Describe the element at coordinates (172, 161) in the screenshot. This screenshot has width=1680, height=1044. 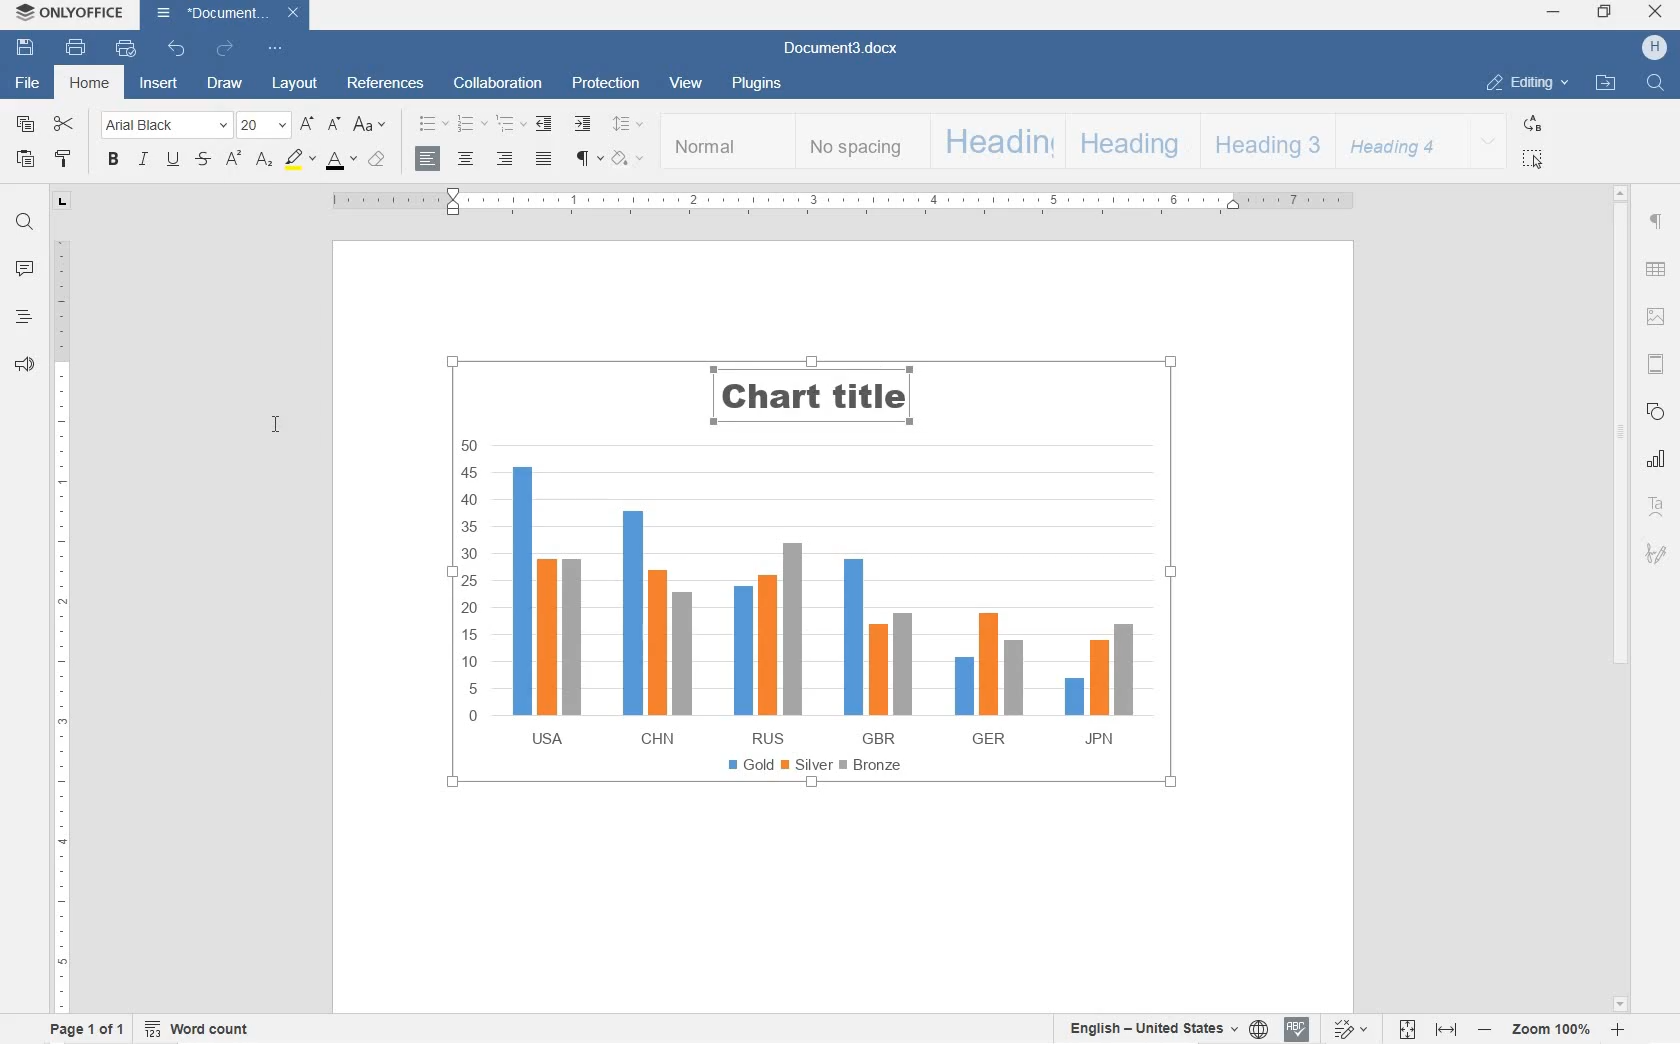
I see `UNDERLINE` at that location.